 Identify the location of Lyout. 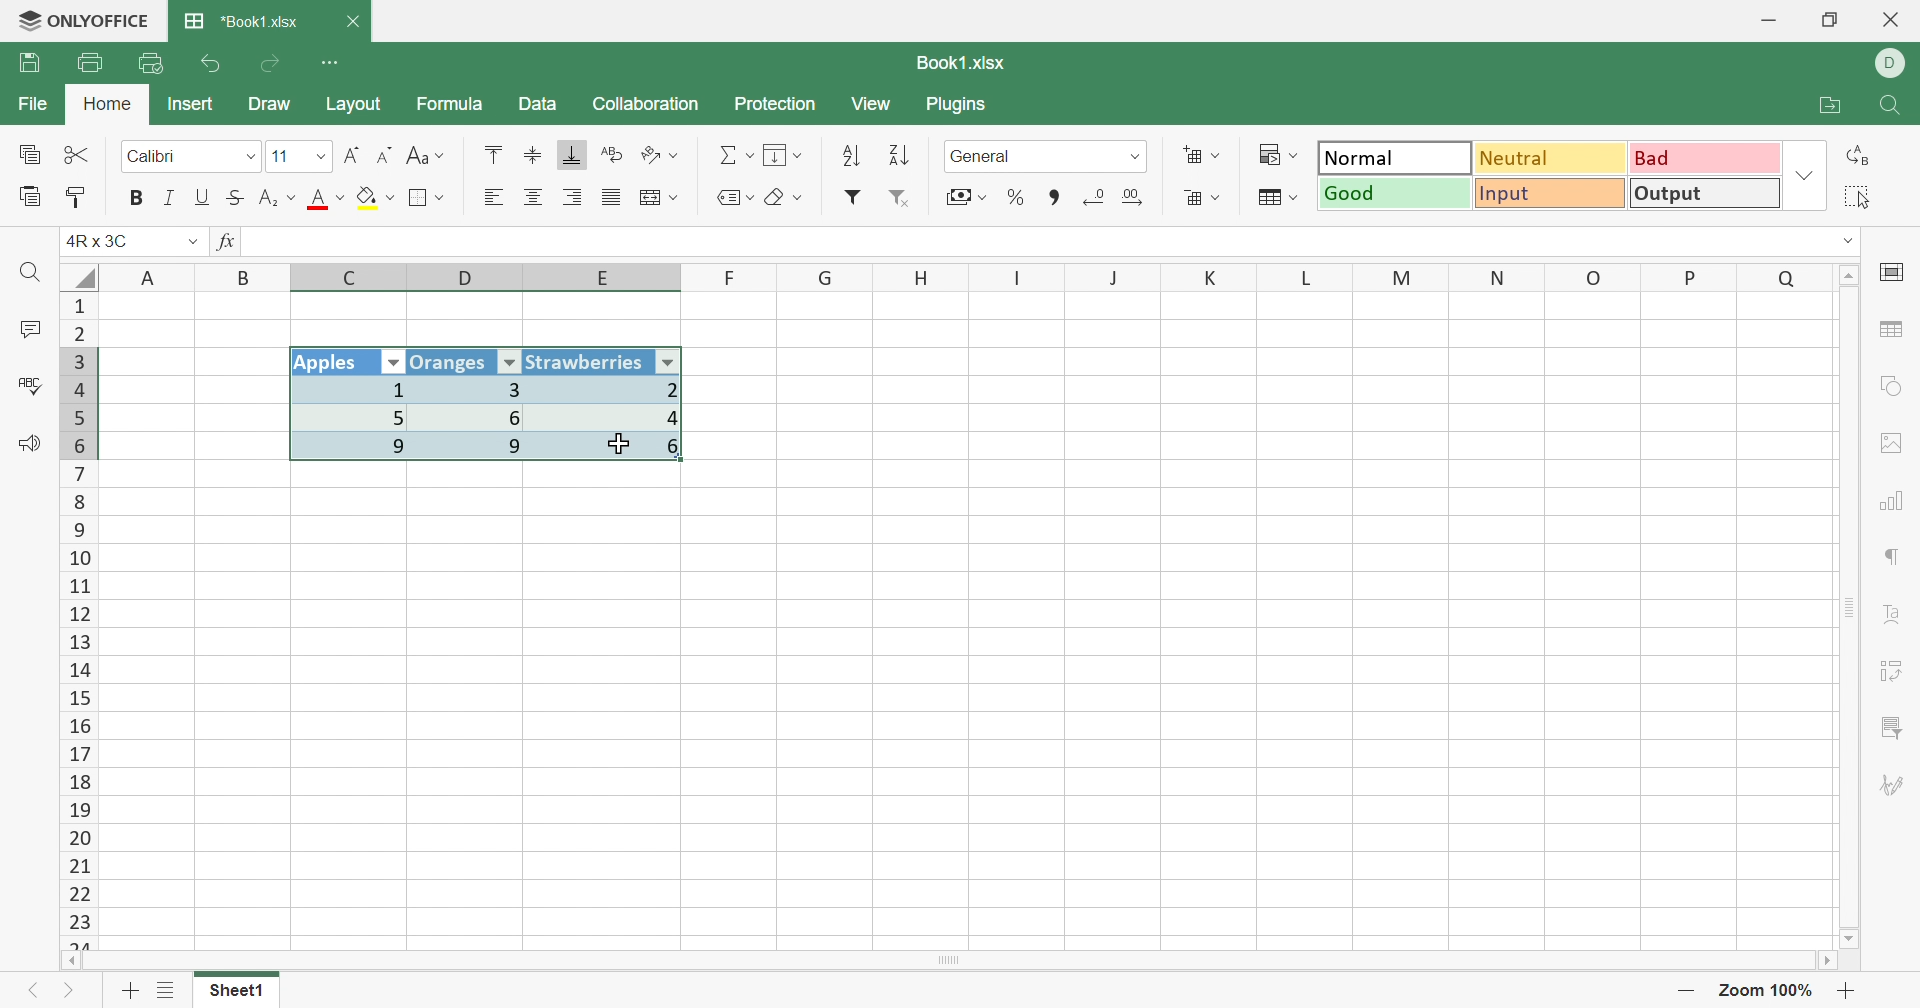
(353, 106).